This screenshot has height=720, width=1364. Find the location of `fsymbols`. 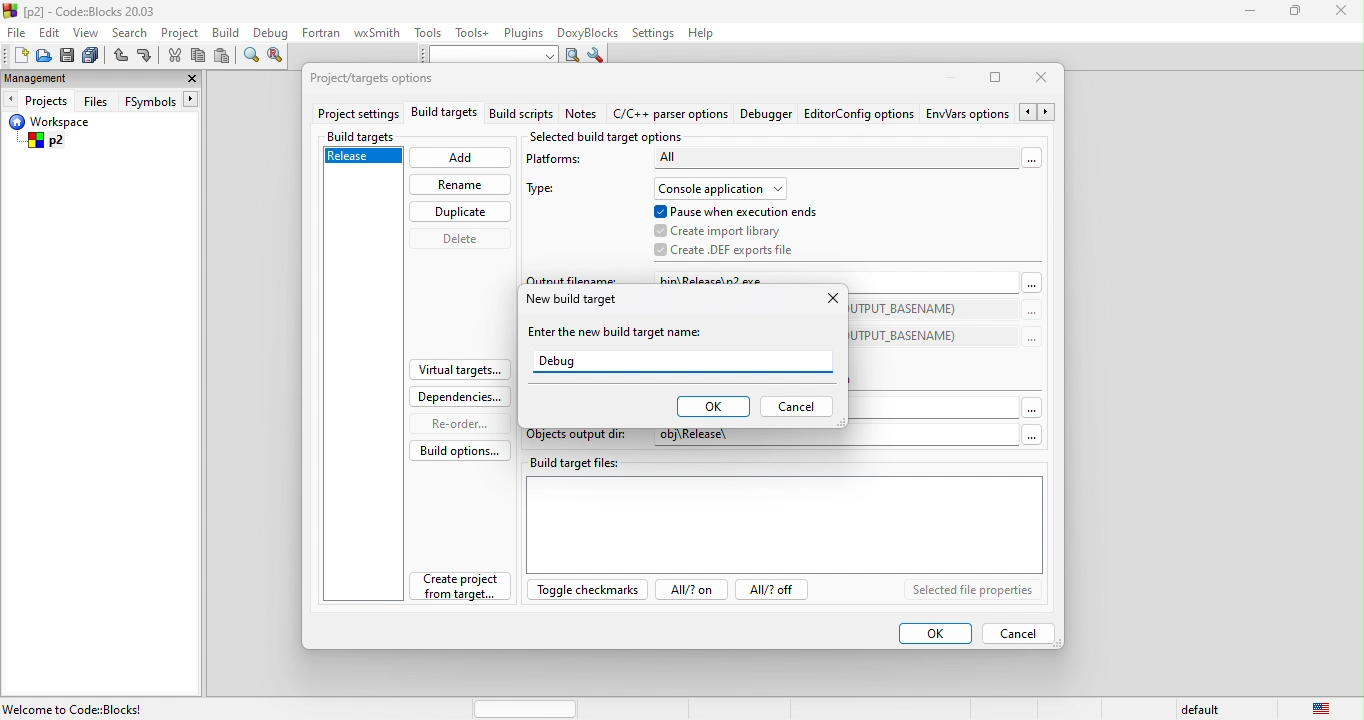

fsymbols is located at coordinates (166, 100).